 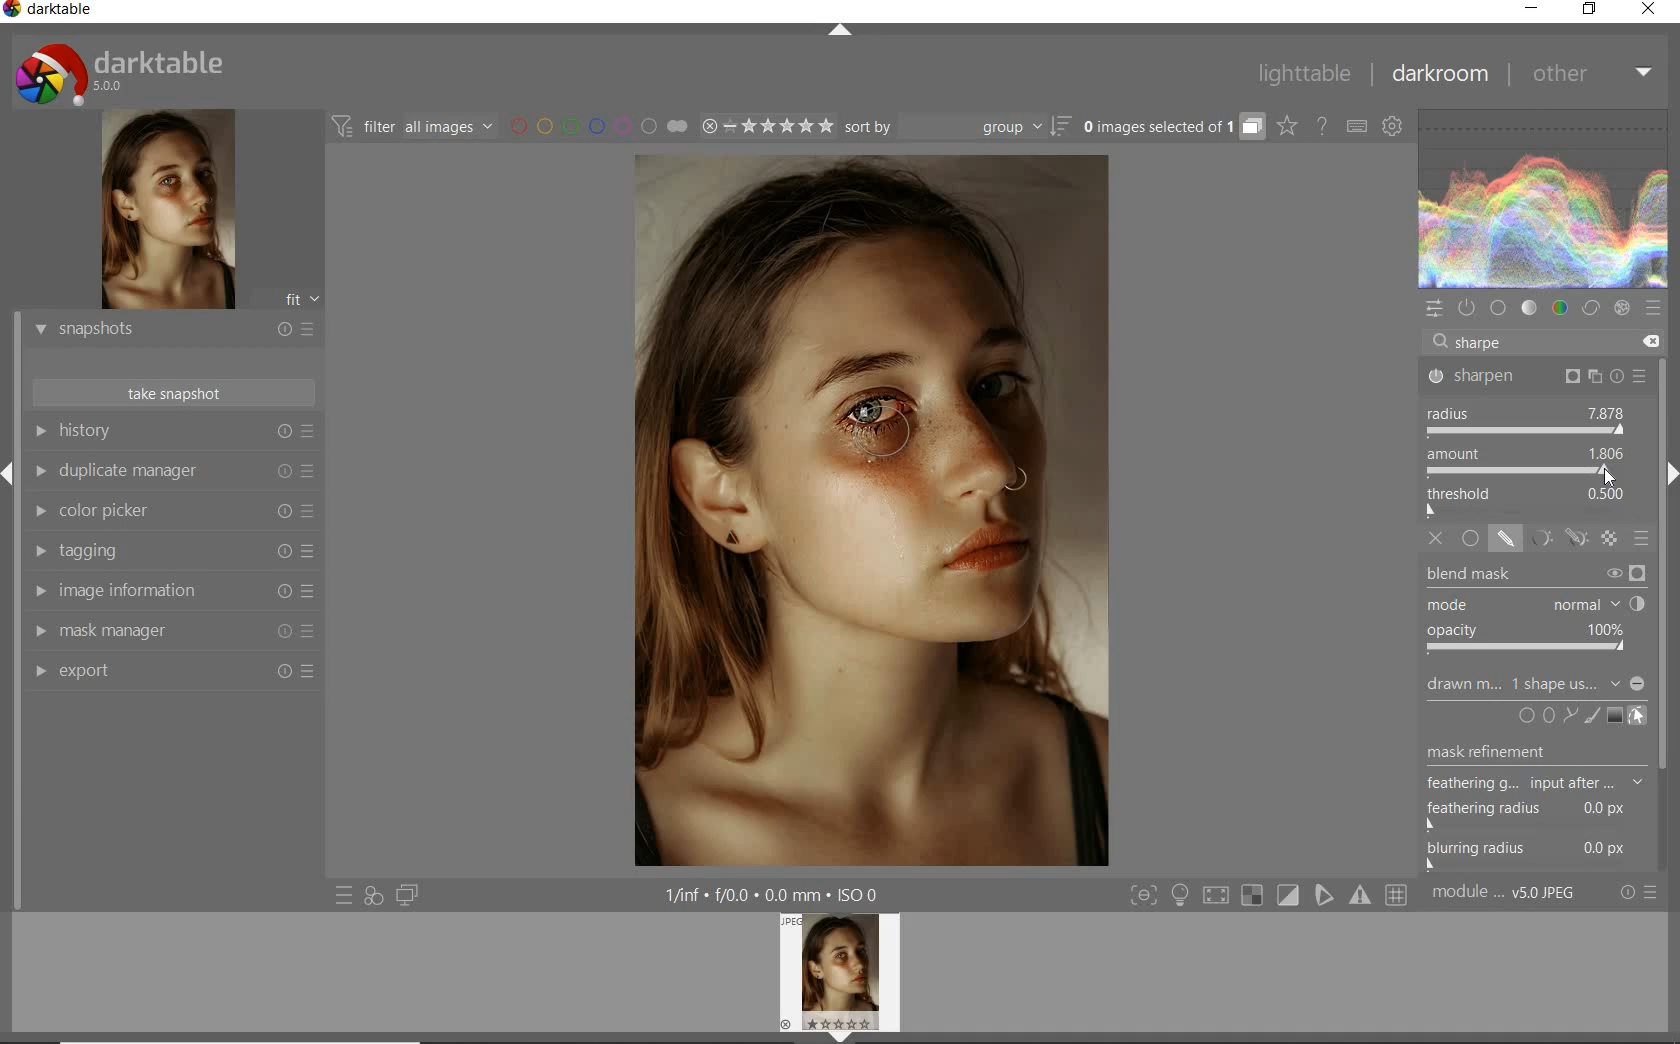 What do you see at coordinates (1170, 126) in the screenshot?
I see `expand grouped images` at bounding box center [1170, 126].